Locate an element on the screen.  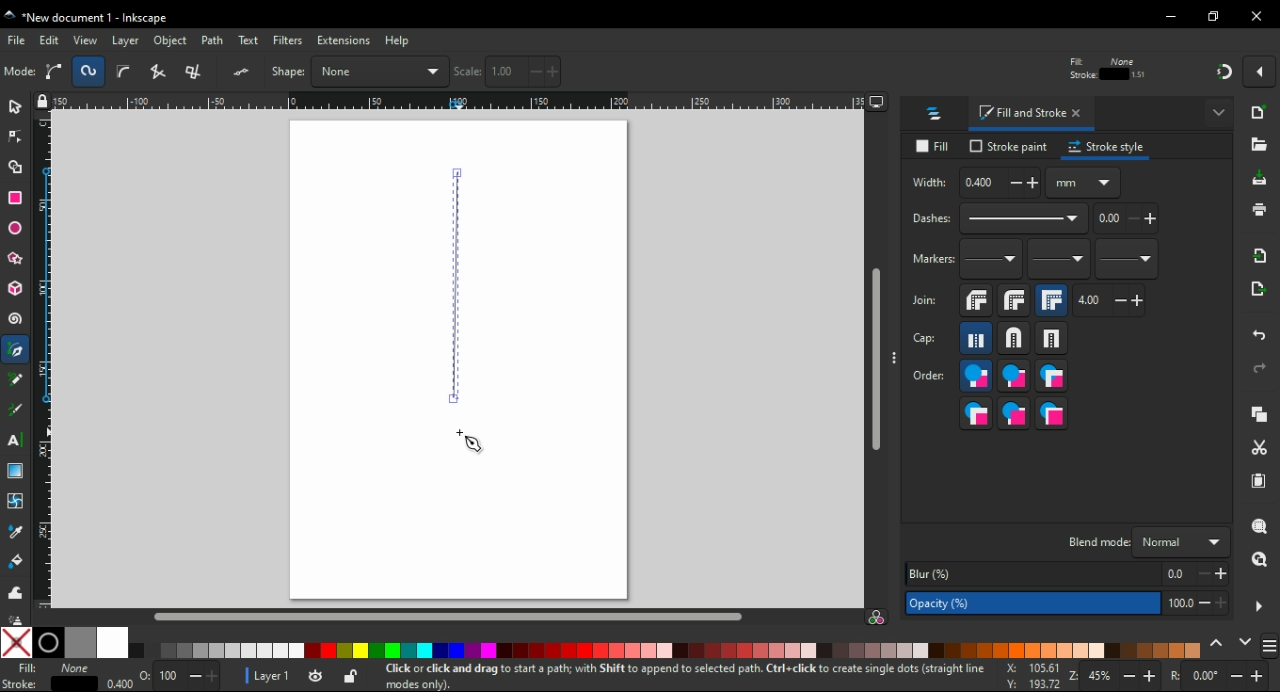
select all is located at coordinates (20, 72).